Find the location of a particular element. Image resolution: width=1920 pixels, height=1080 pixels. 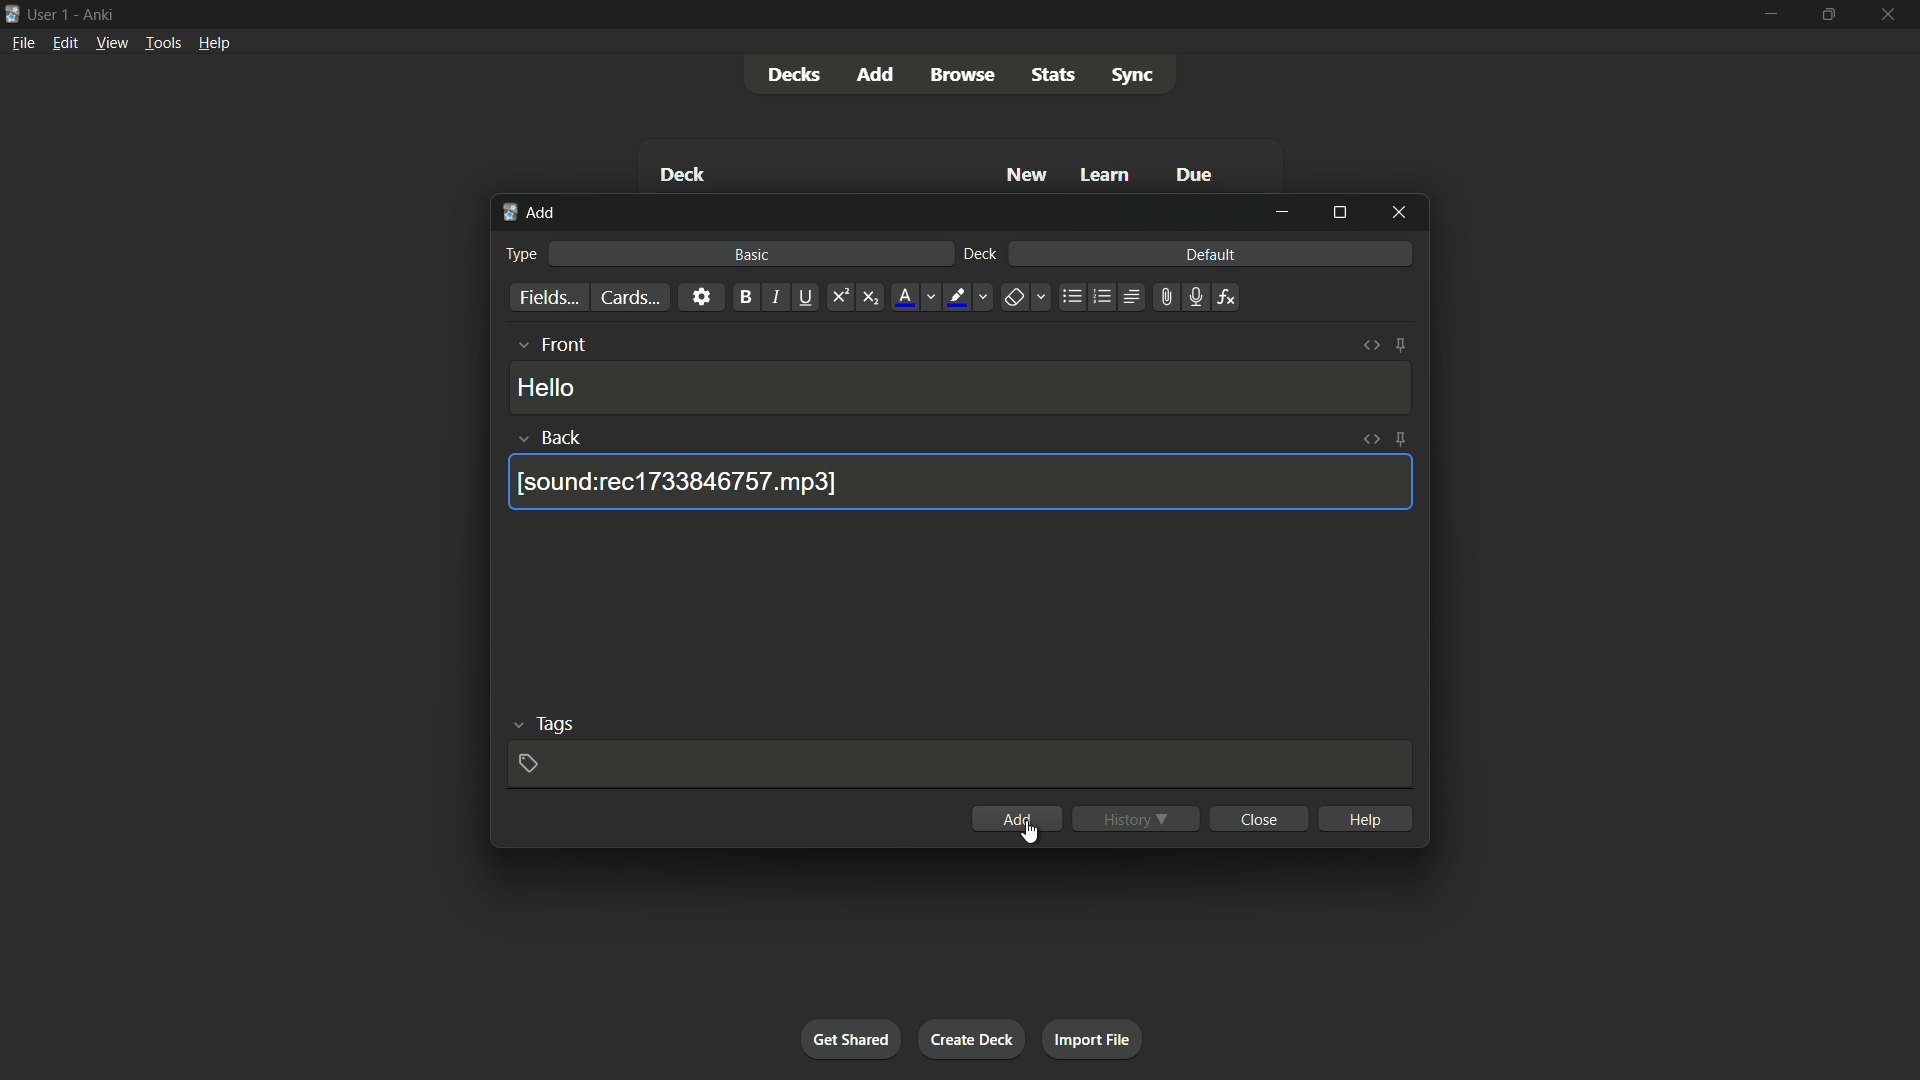

close app is located at coordinates (1894, 16).